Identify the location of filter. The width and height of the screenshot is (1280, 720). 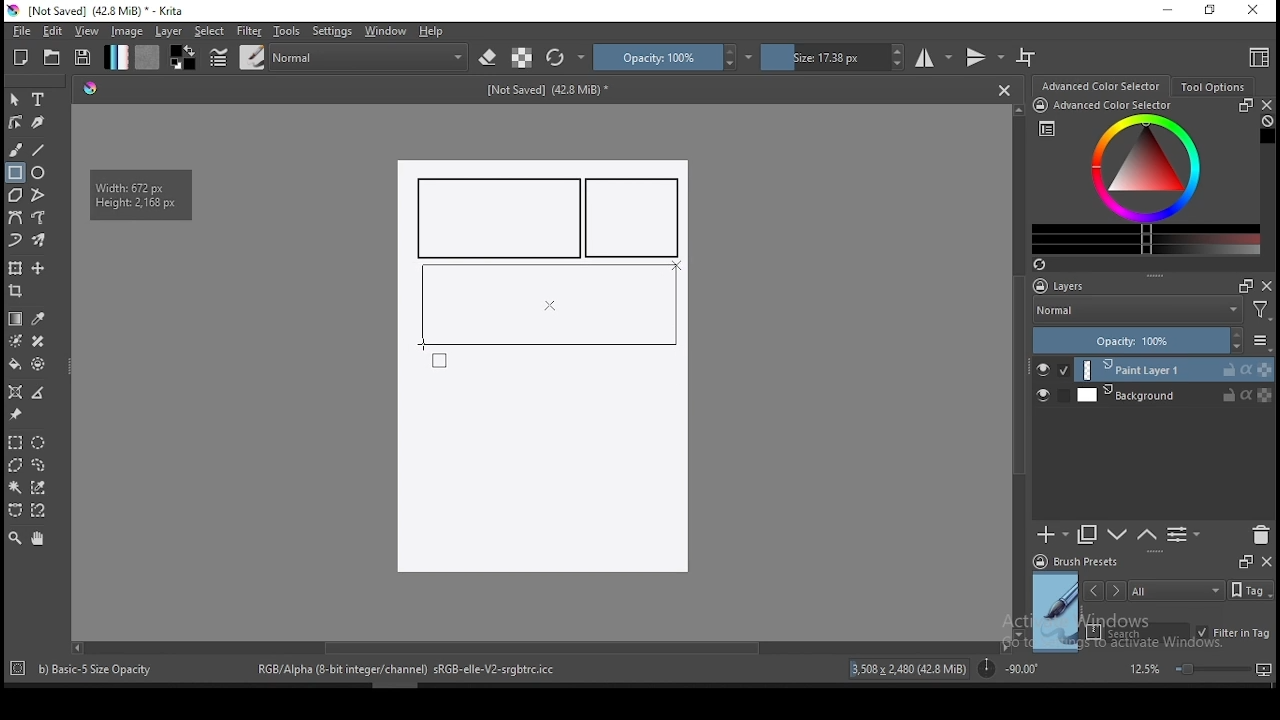
(248, 31).